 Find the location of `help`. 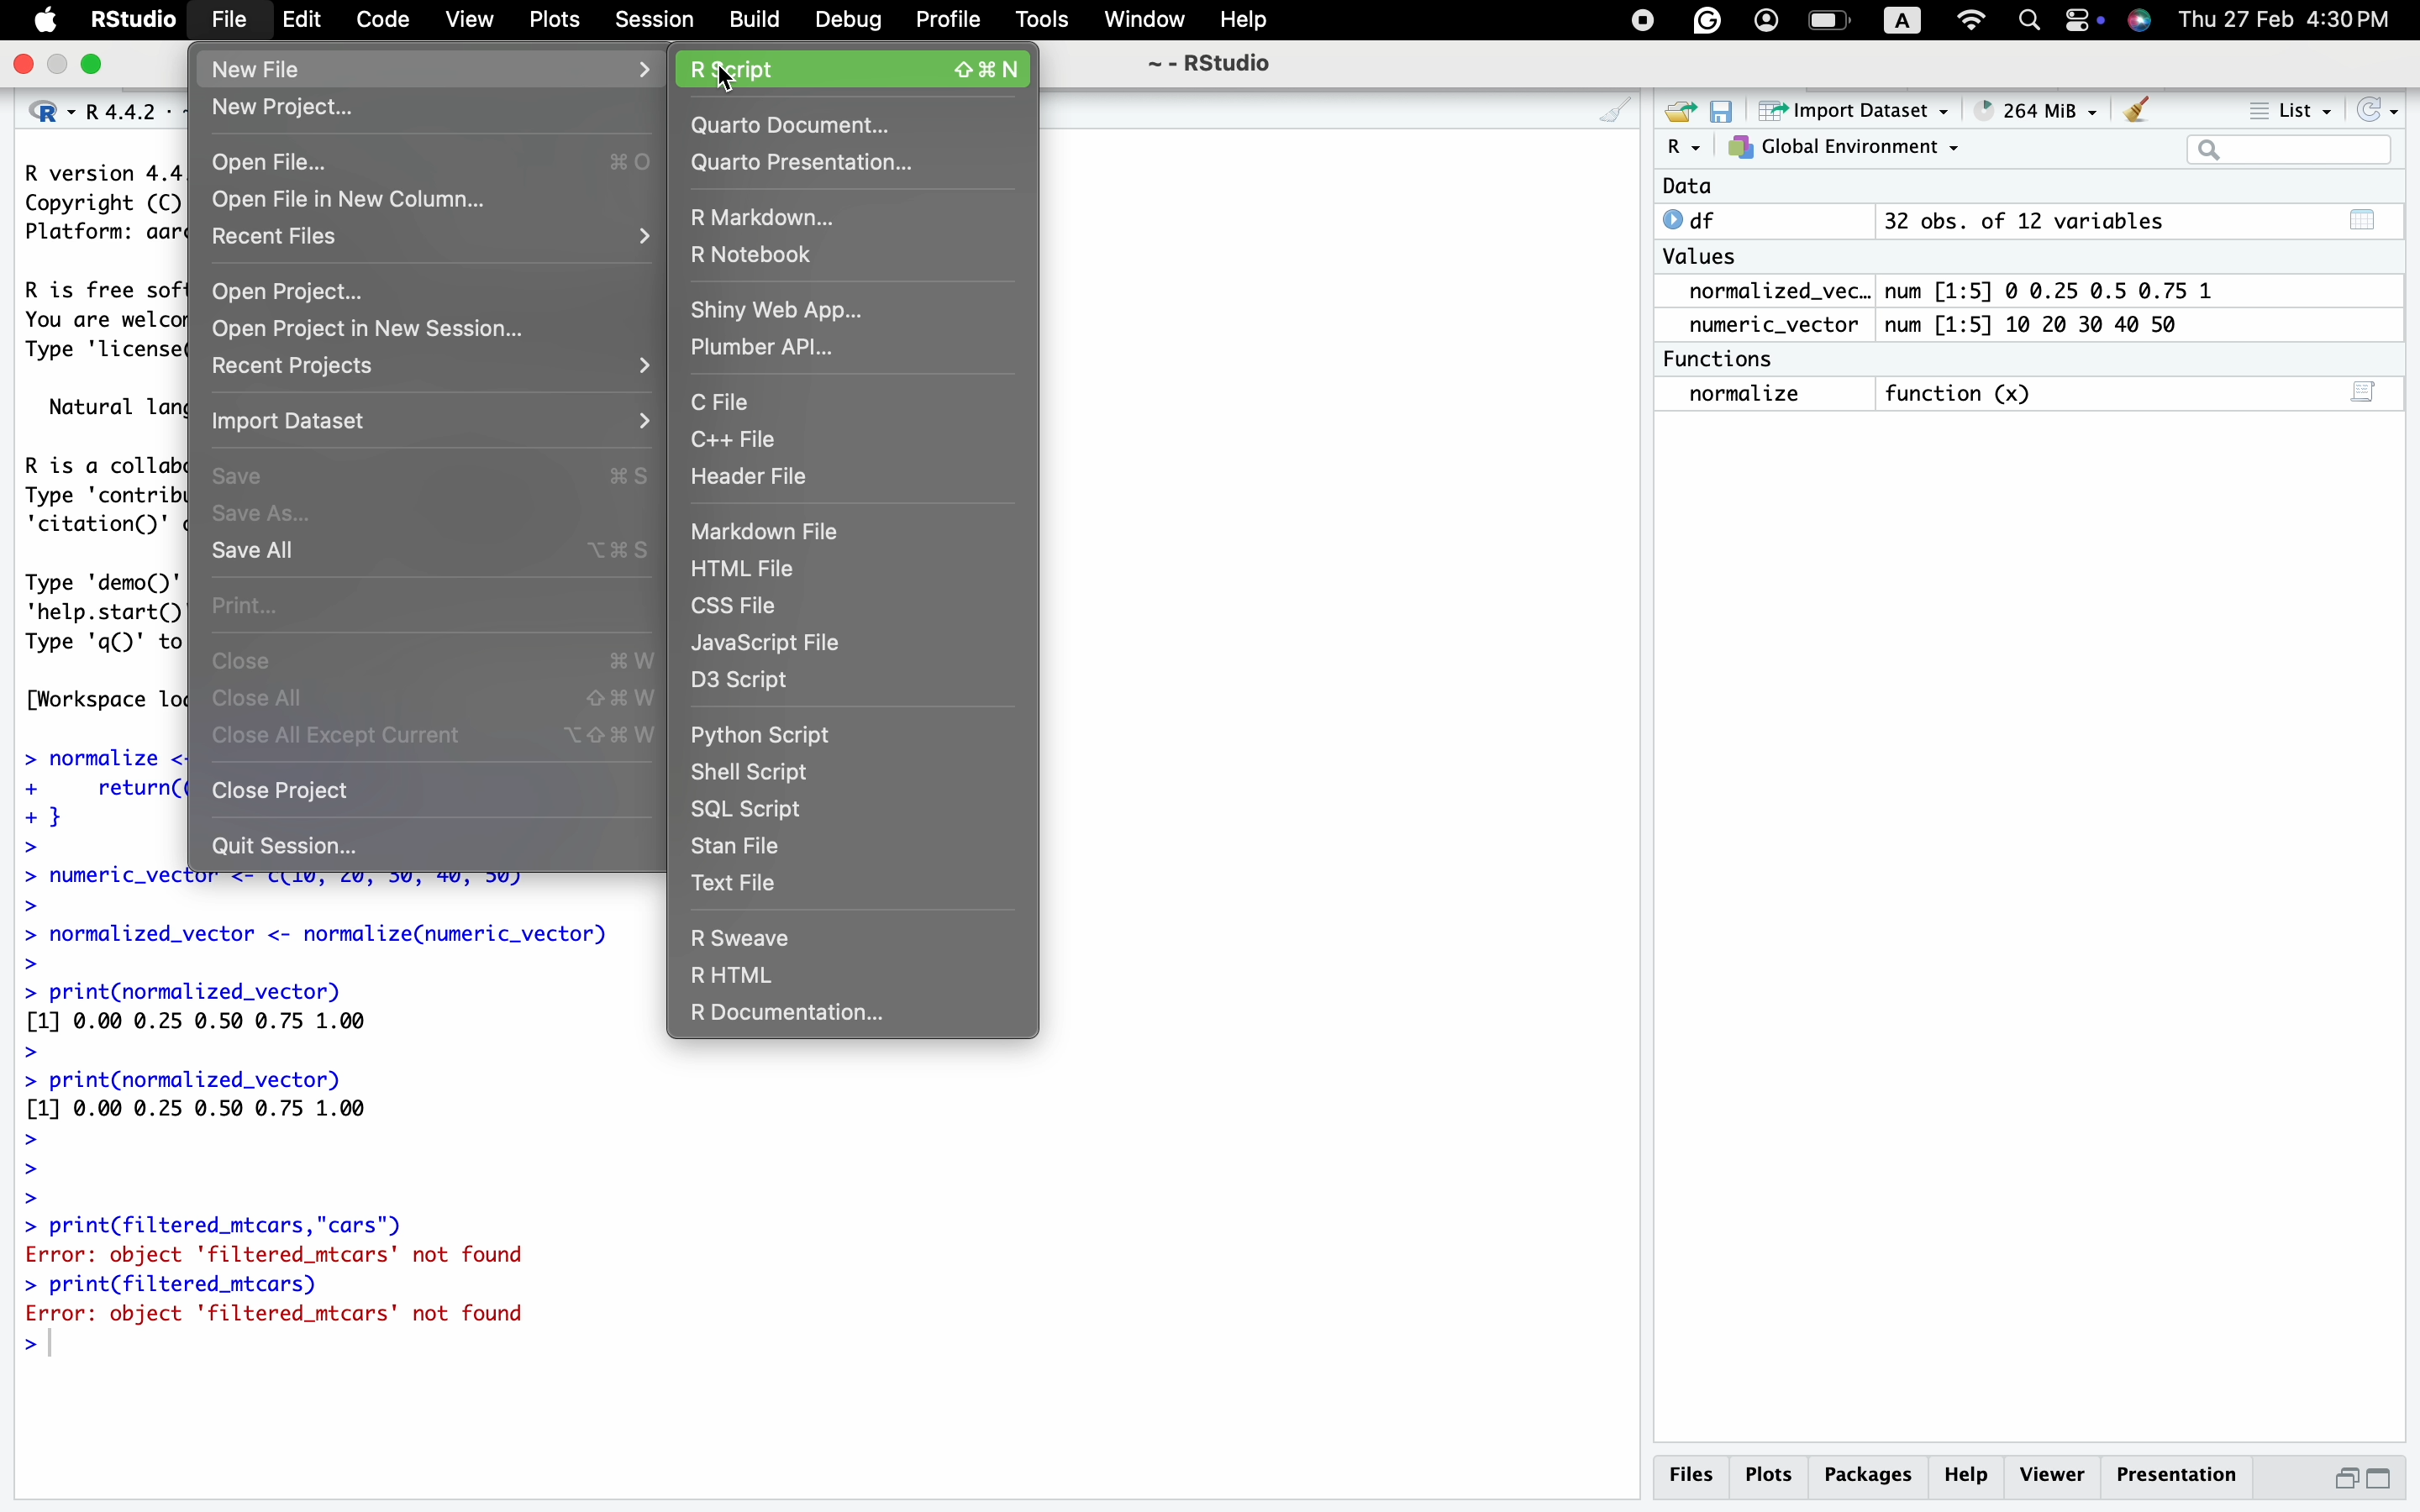

help is located at coordinates (1238, 18).